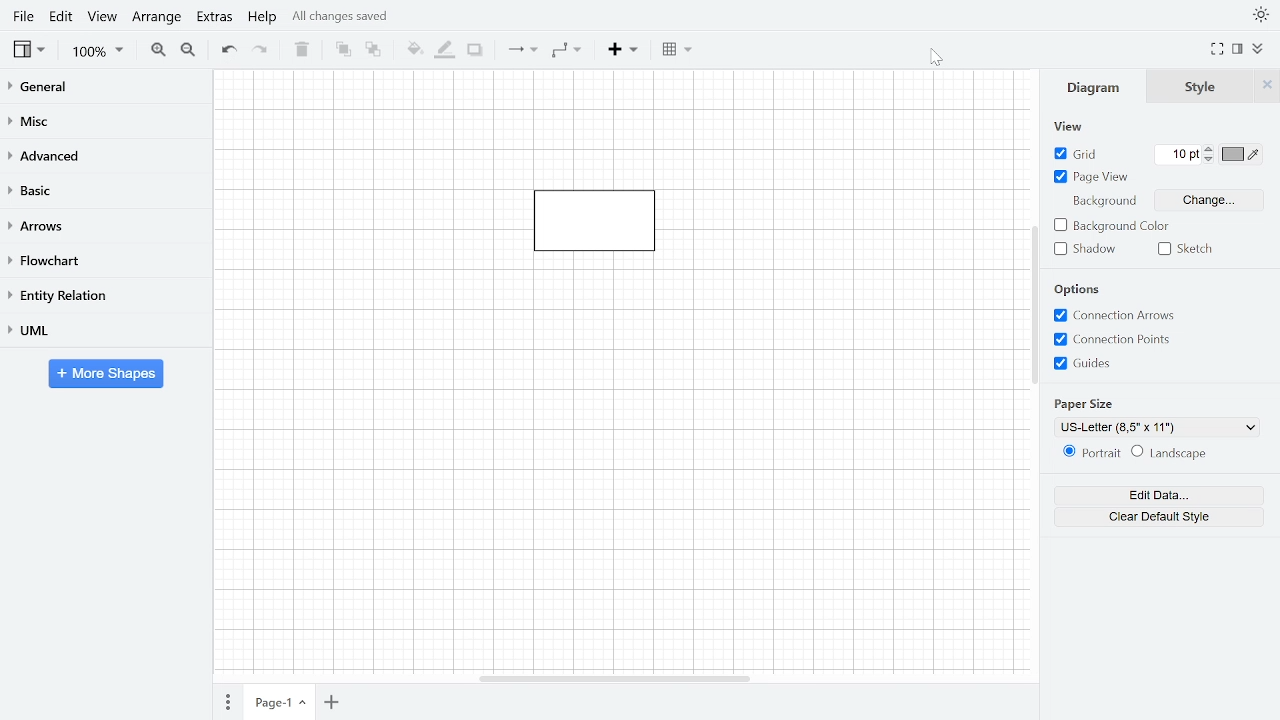  I want to click on Insert page, so click(332, 703).